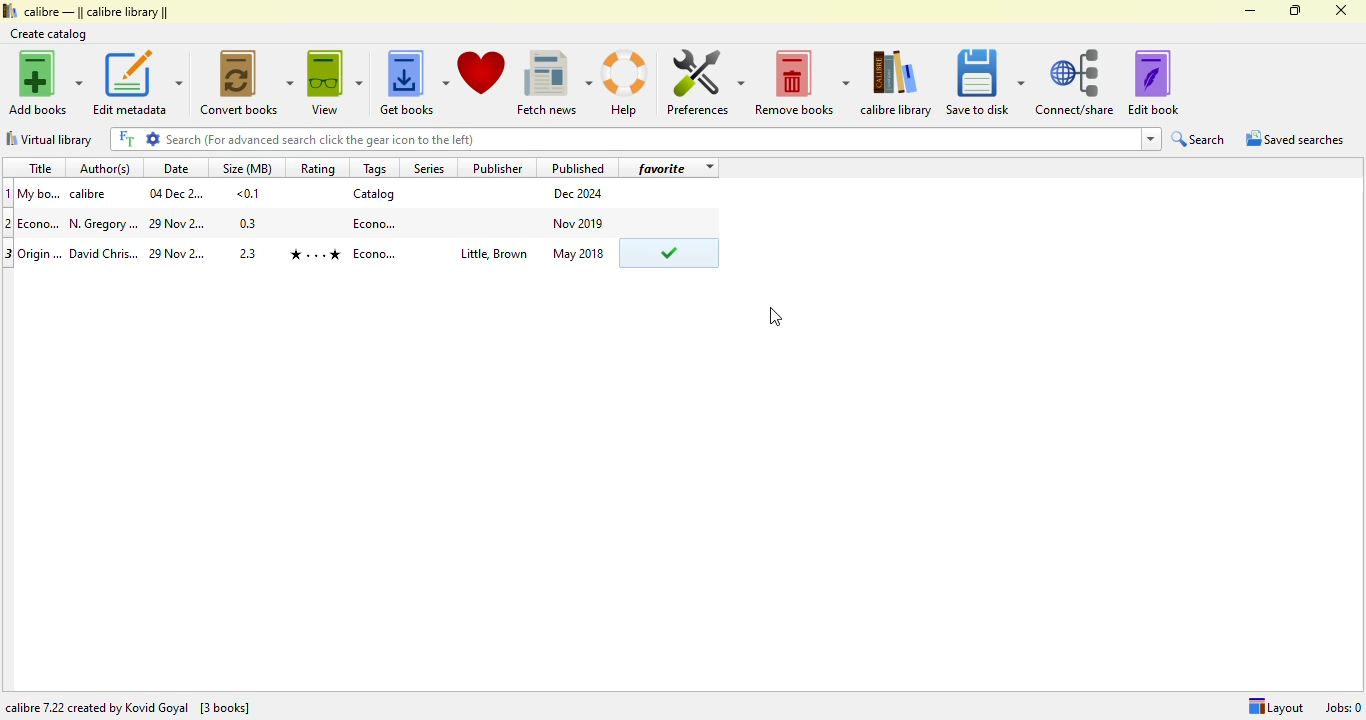 The width and height of the screenshot is (1366, 720). Describe the element at coordinates (1075, 82) in the screenshot. I see `connect/share` at that location.